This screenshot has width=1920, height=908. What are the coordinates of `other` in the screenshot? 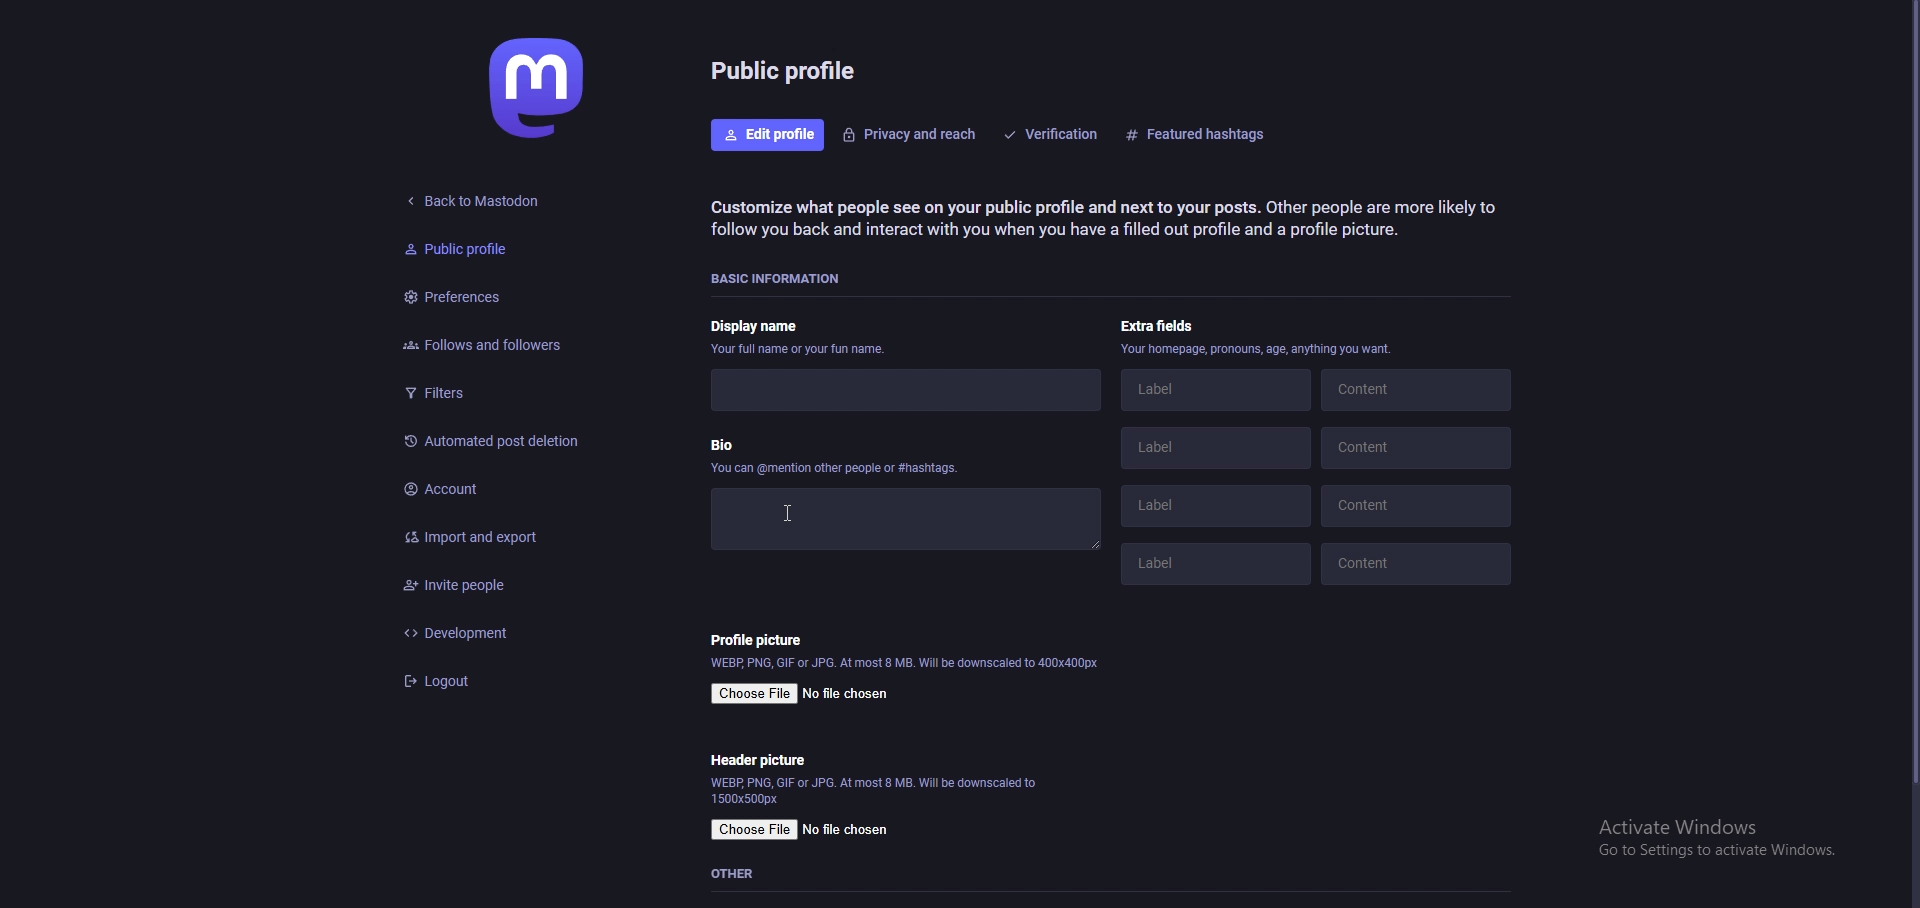 It's located at (737, 874).